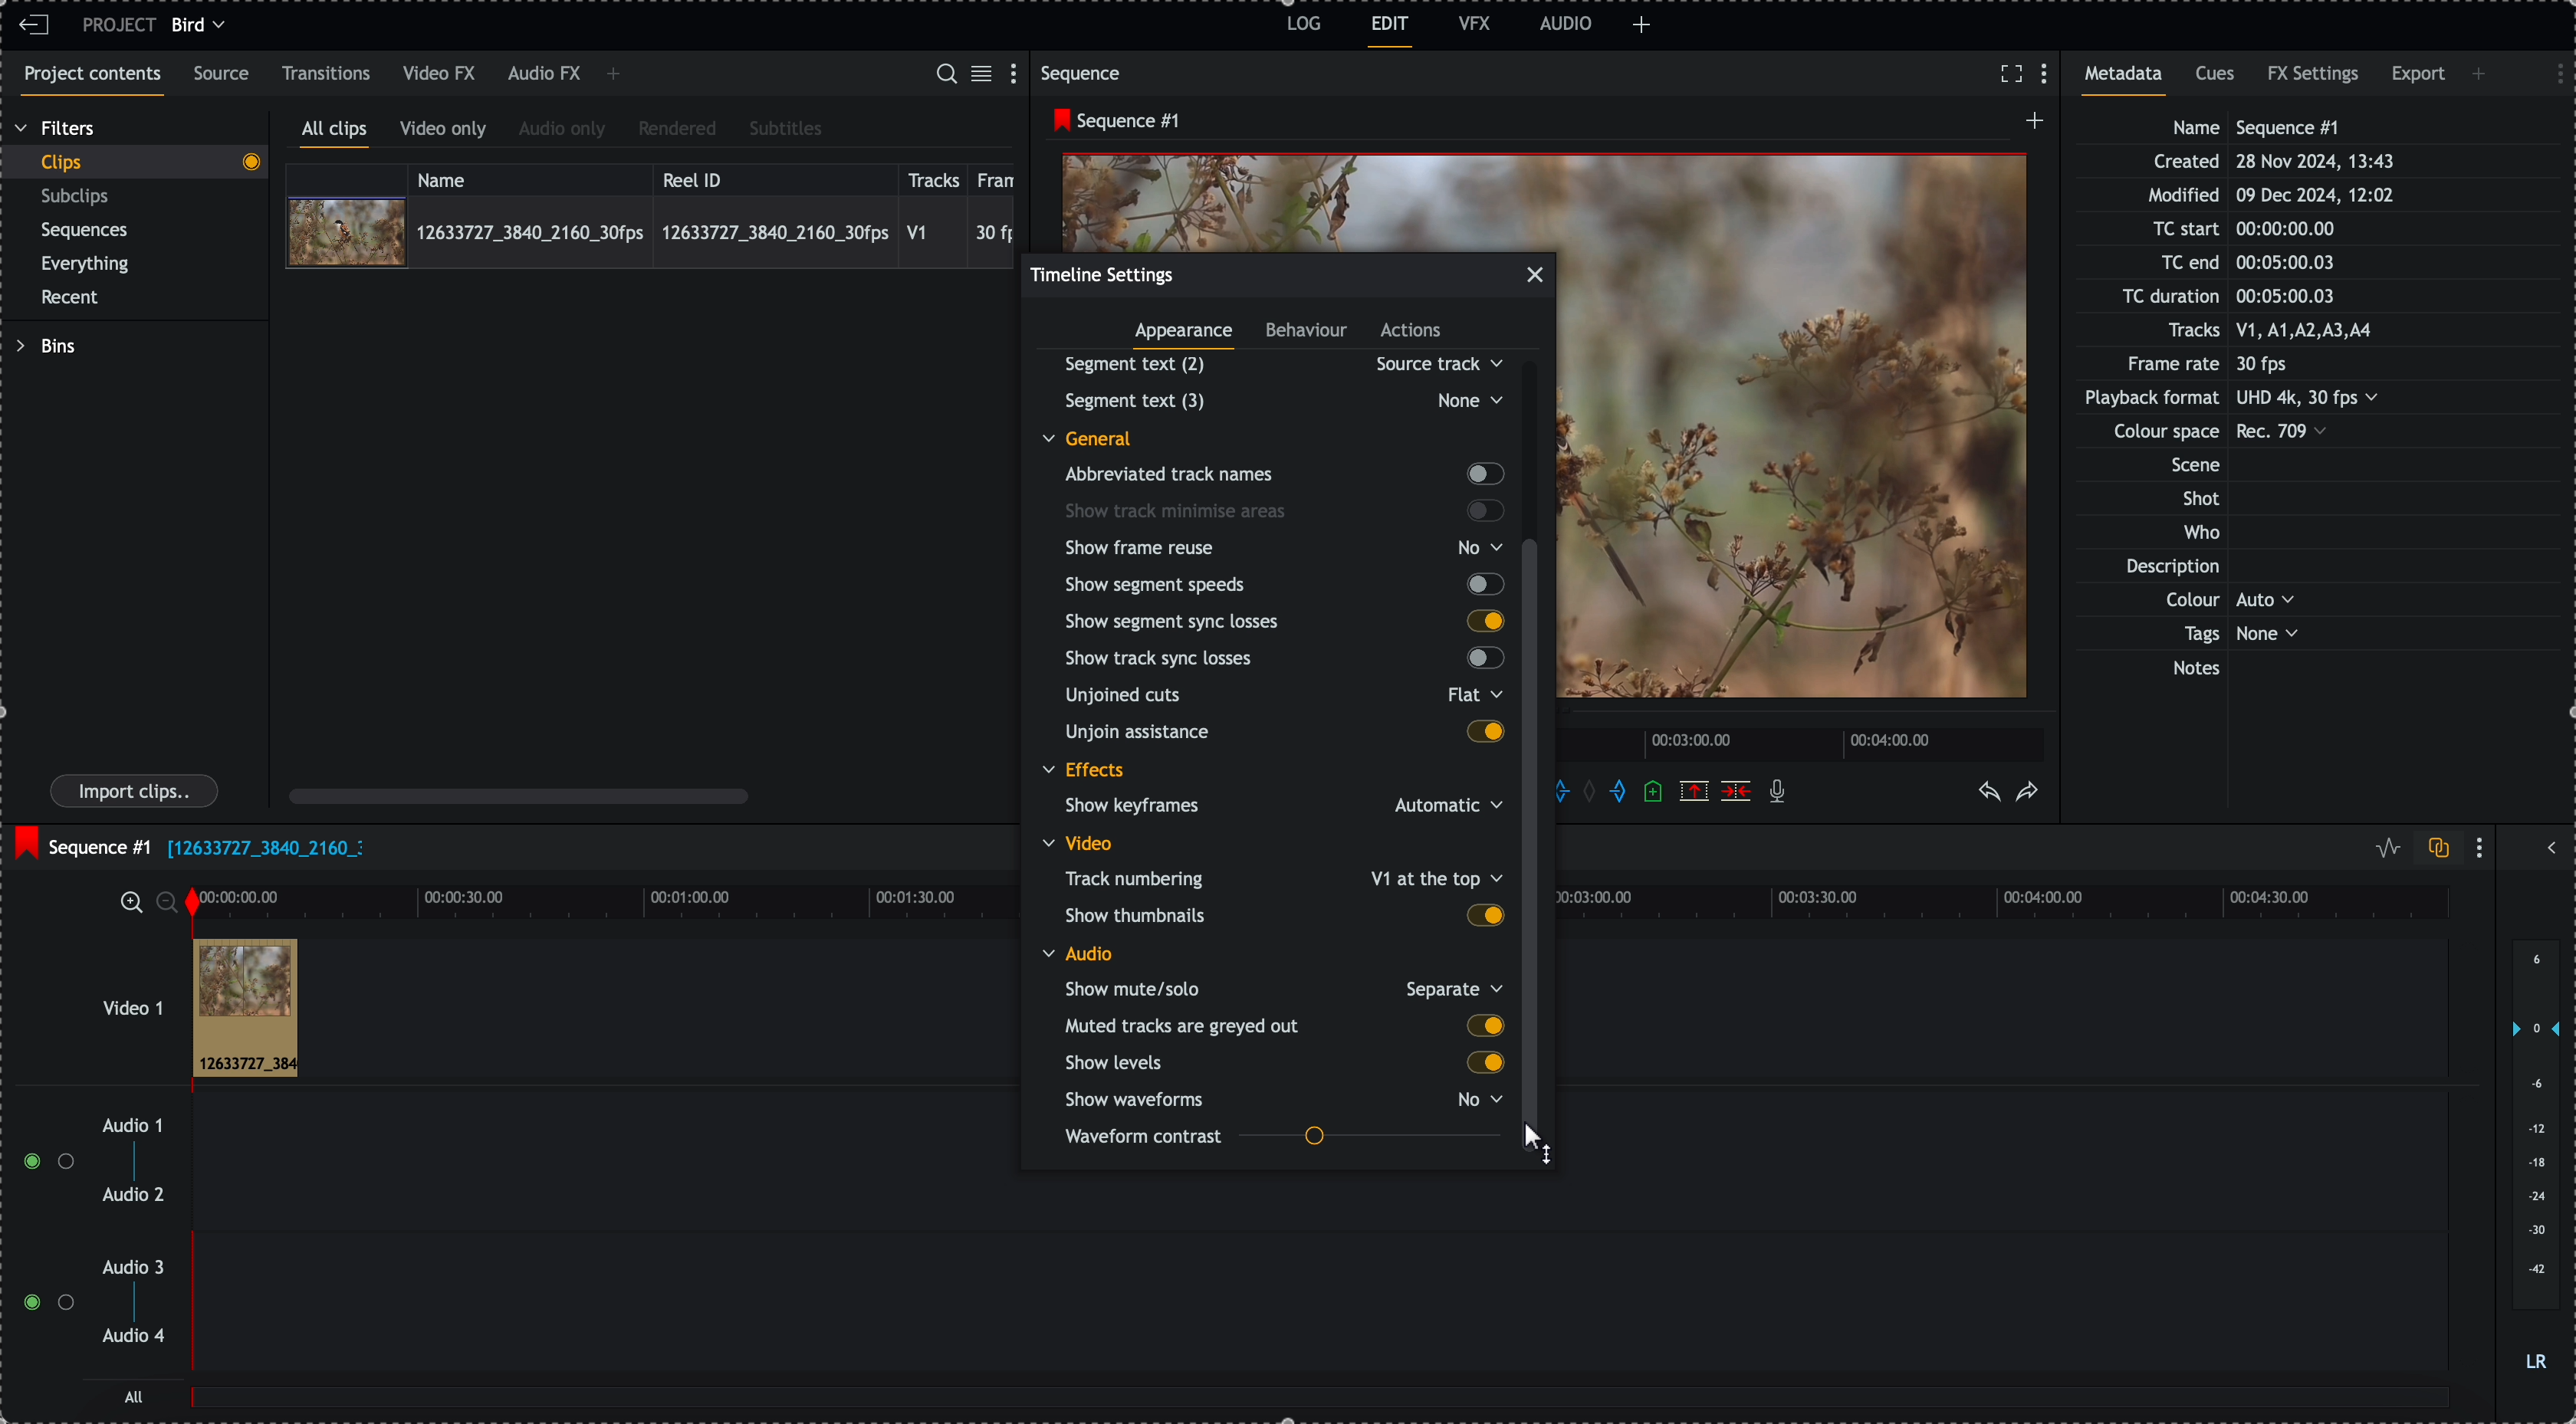 The height and width of the screenshot is (1424, 2576). What do you see at coordinates (677, 130) in the screenshot?
I see `rendered` at bounding box center [677, 130].